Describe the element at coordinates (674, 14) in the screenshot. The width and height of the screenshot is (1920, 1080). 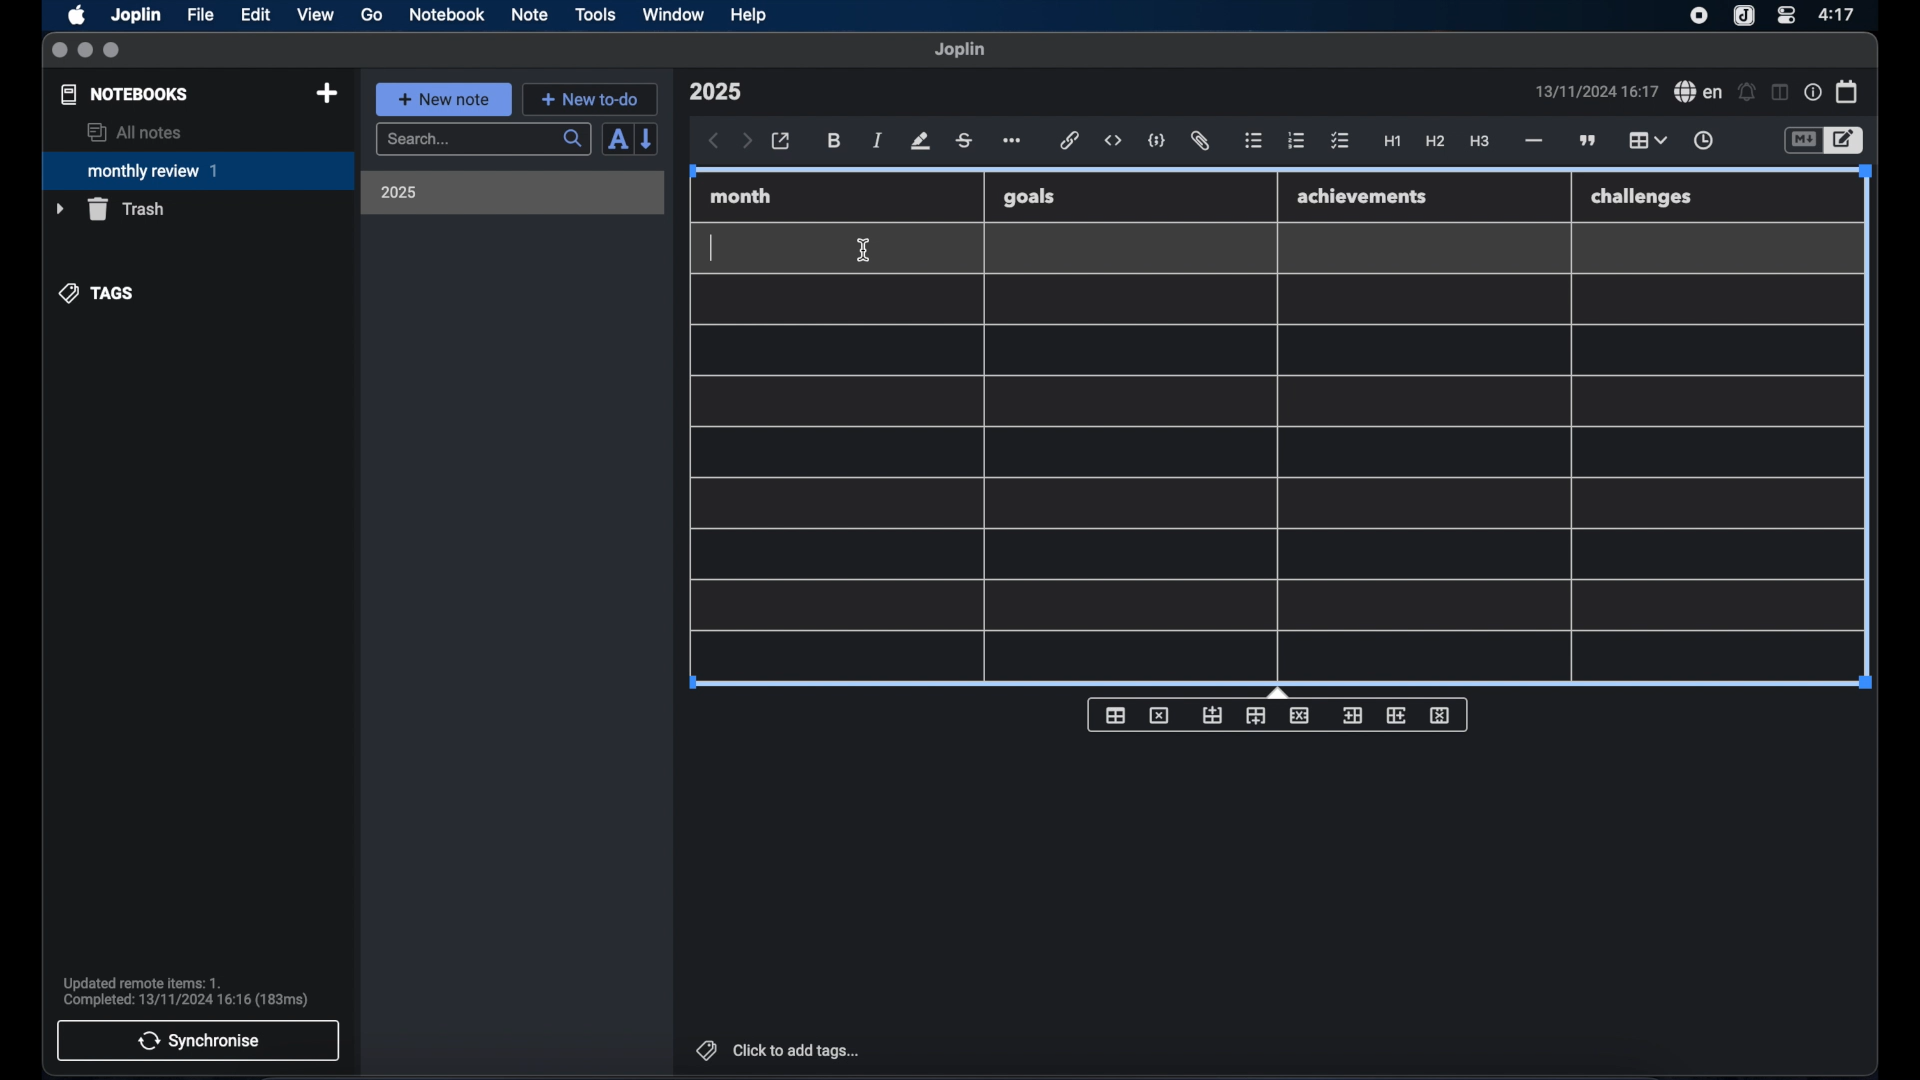
I see `window` at that location.